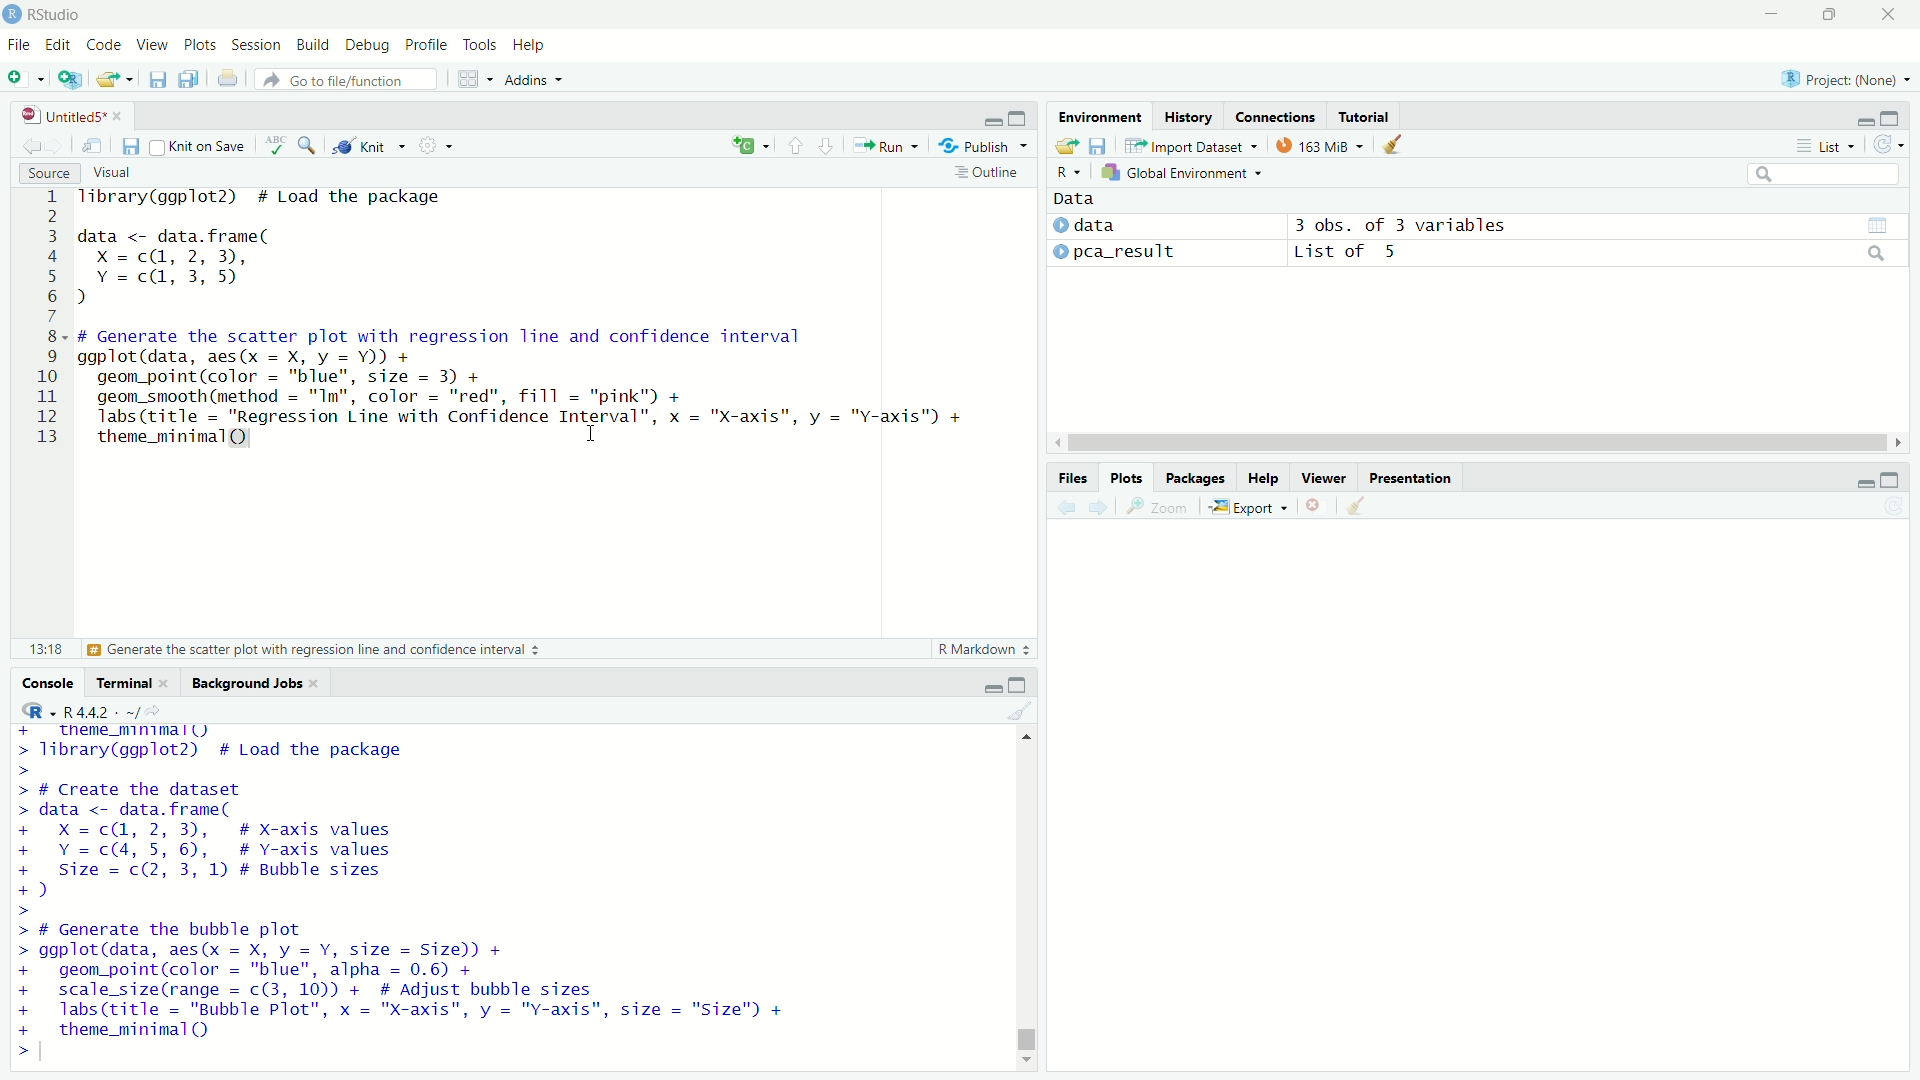 The width and height of the screenshot is (1920, 1080). Describe the element at coordinates (435, 145) in the screenshot. I see `More options` at that location.